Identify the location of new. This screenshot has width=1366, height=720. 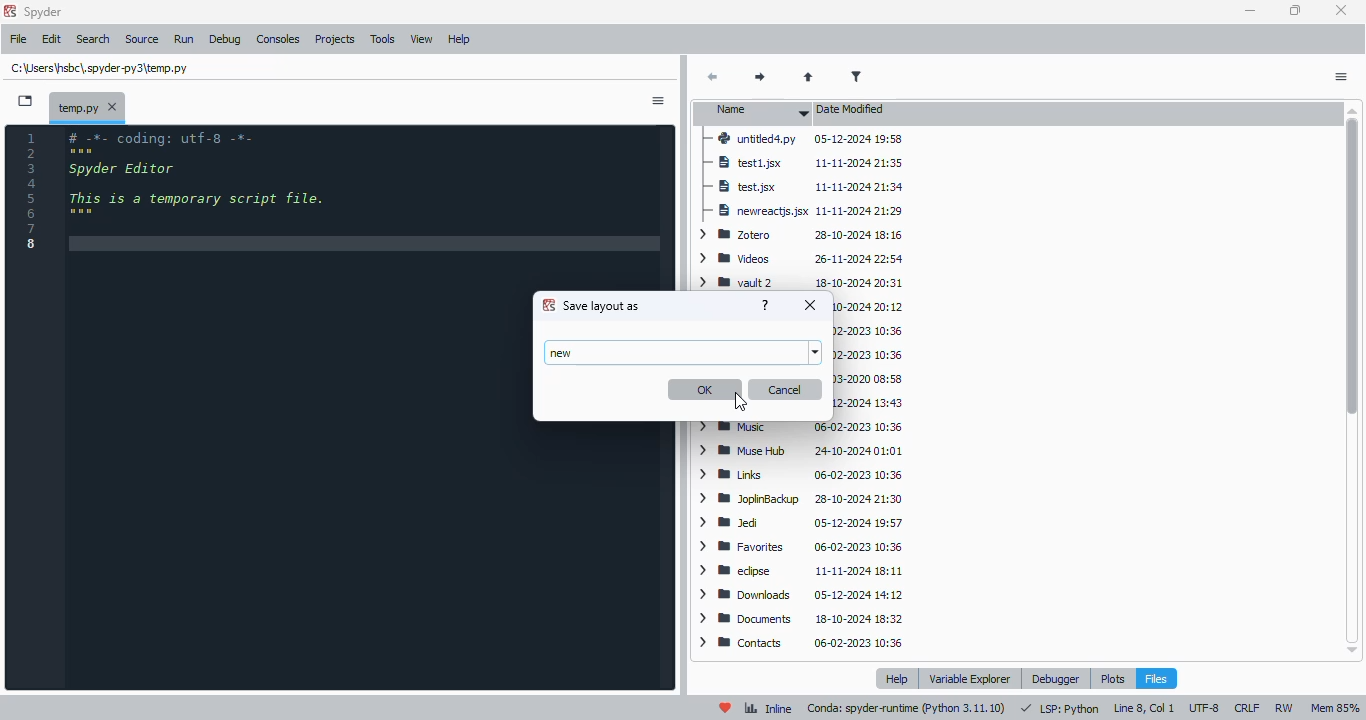
(563, 353).